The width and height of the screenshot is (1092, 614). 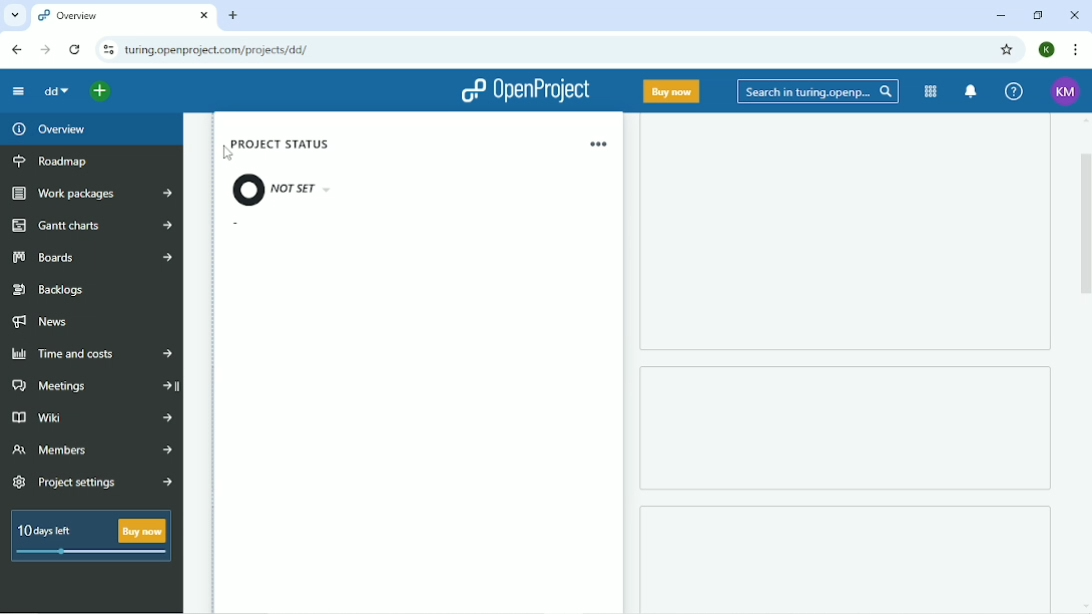 I want to click on Minimize, so click(x=1002, y=15).